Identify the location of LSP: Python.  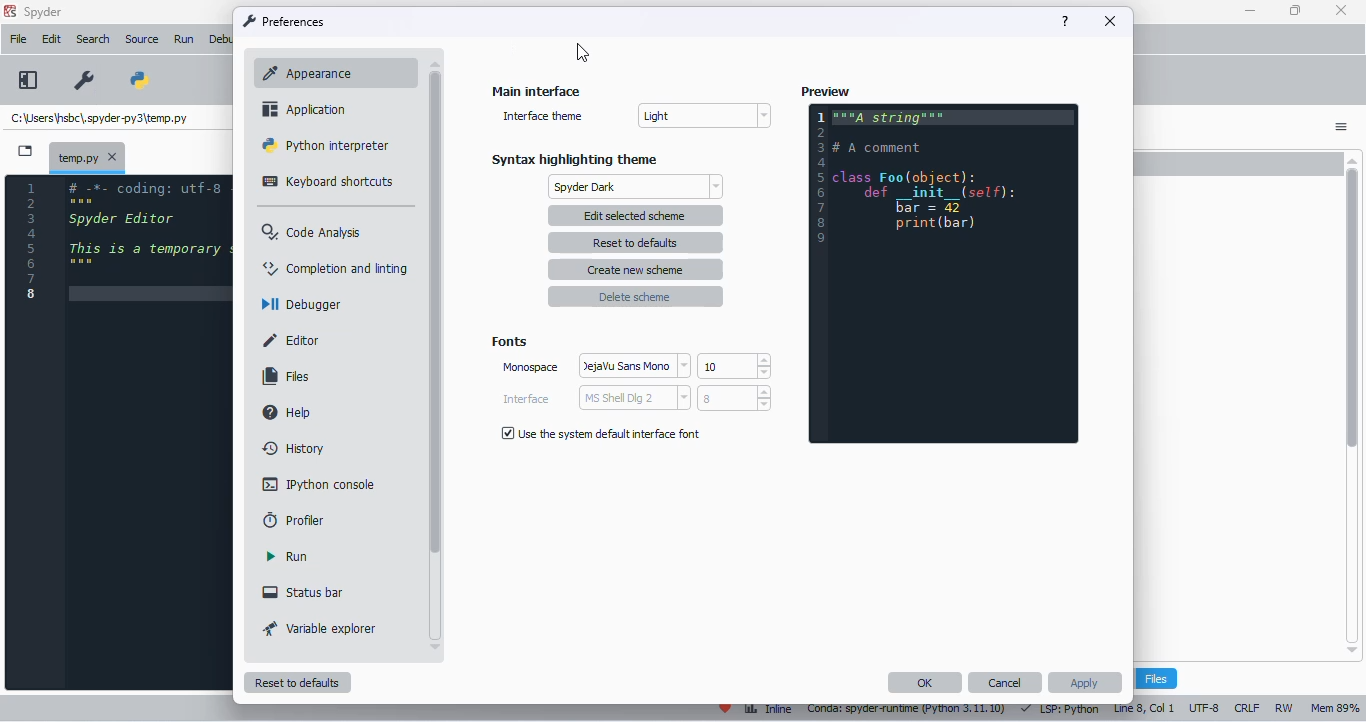
(1059, 710).